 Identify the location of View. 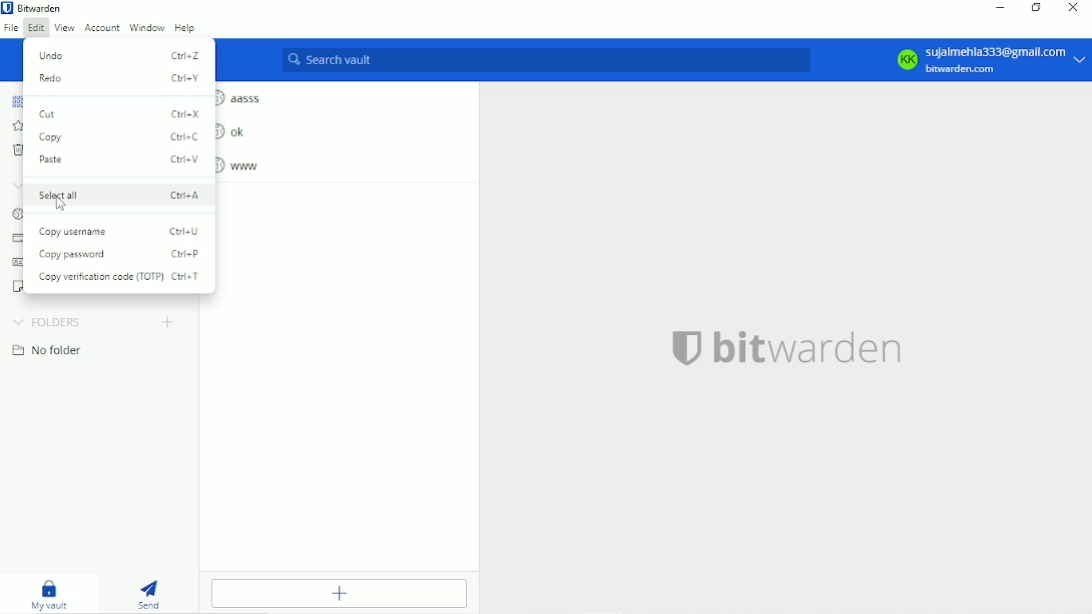
(64, 29).